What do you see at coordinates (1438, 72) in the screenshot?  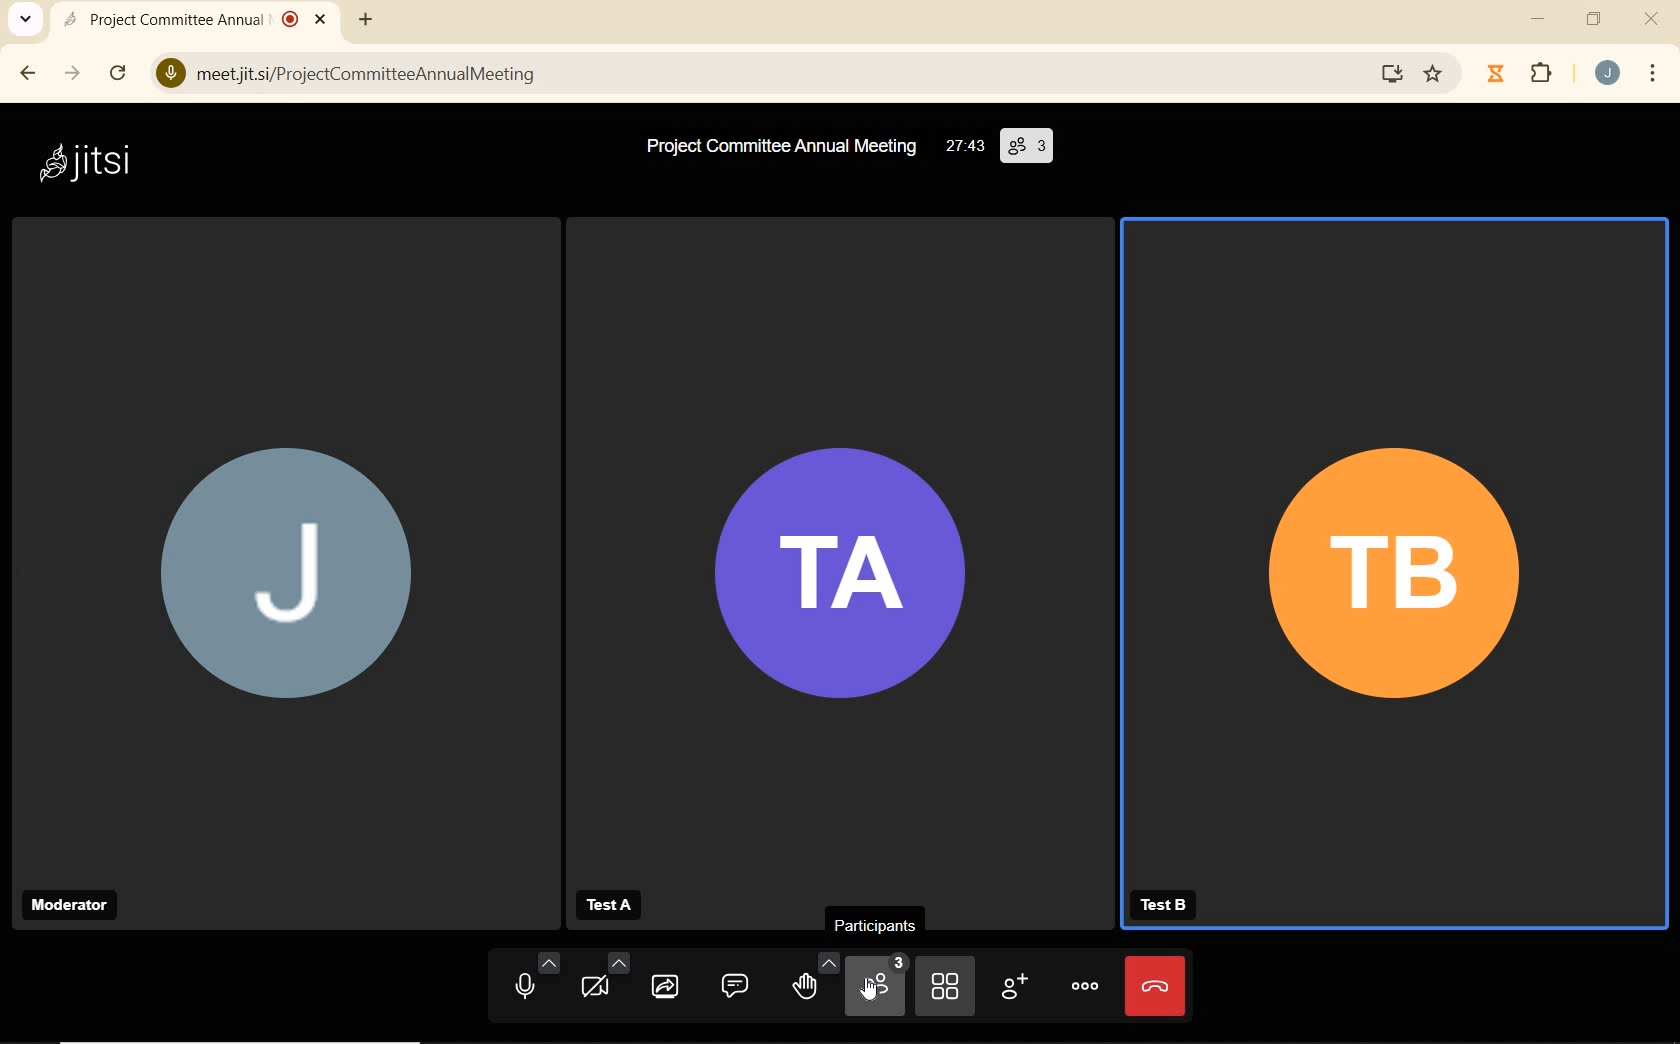 I see `Favorites` at bounding box center [1438, 72].